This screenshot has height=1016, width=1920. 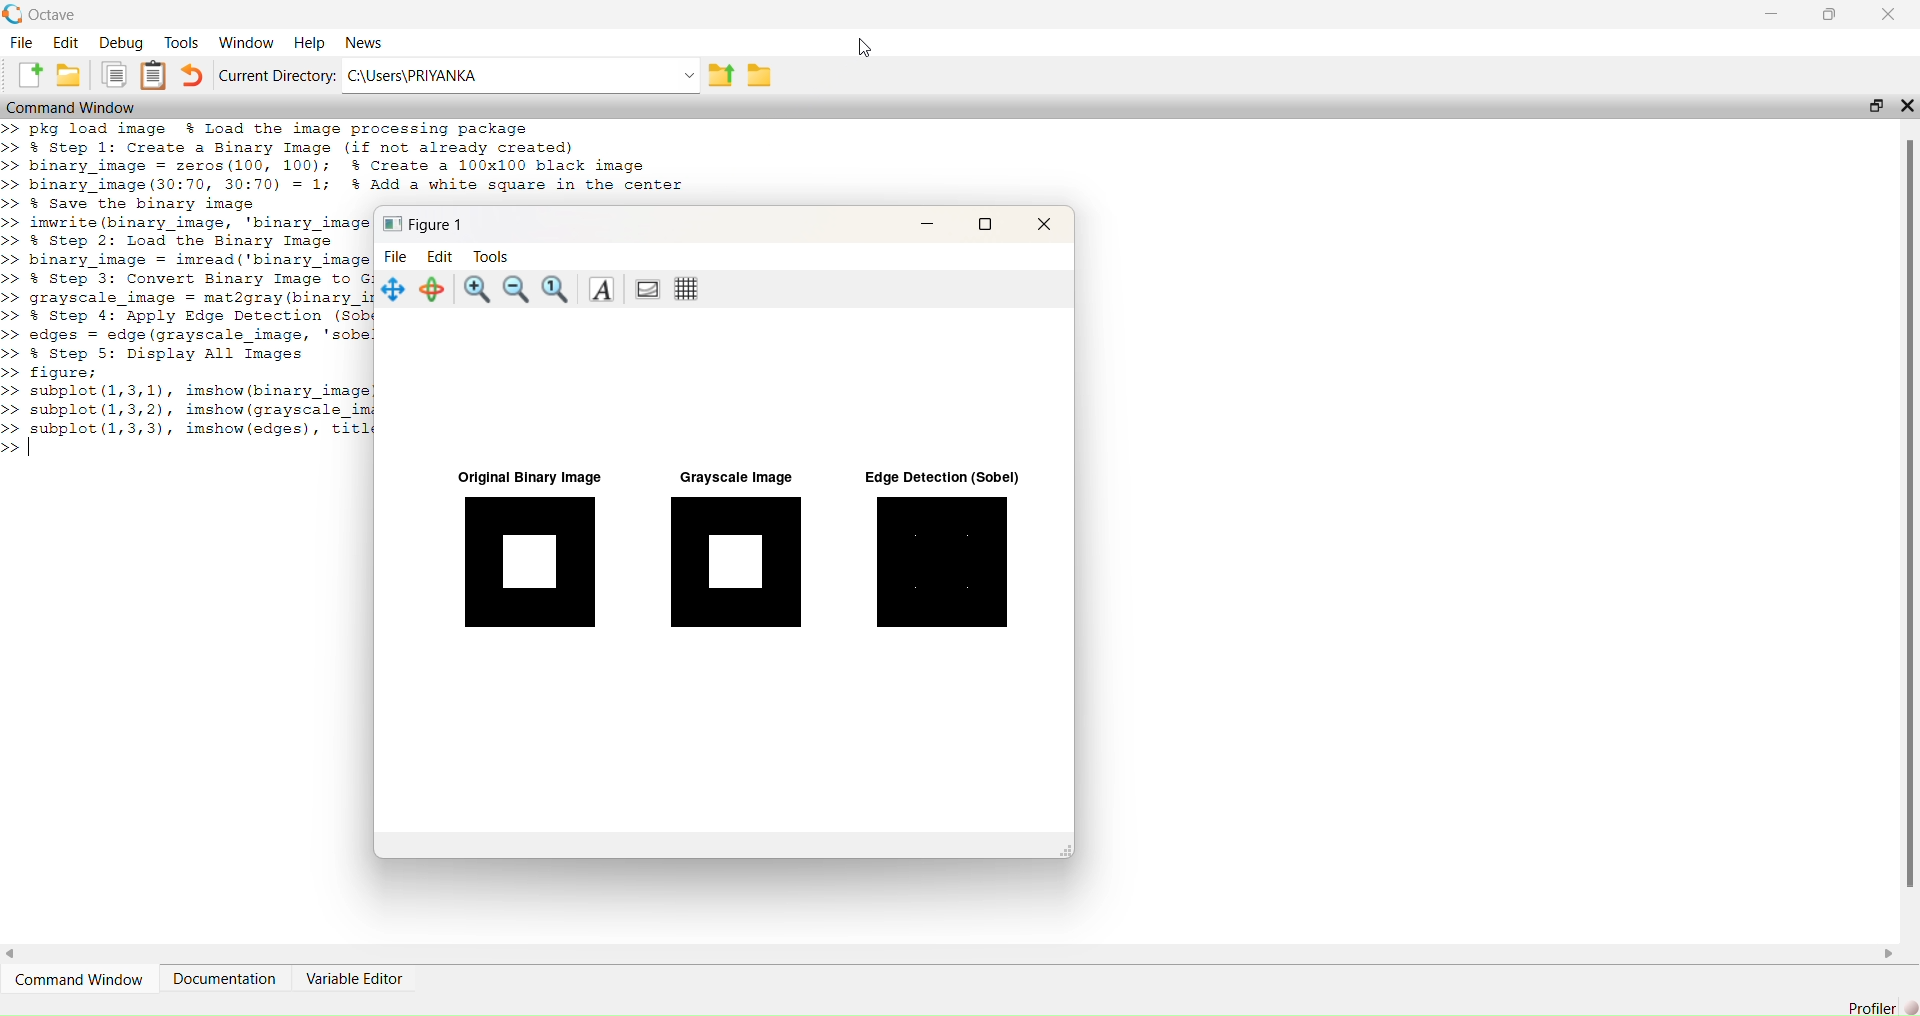 I want to click on icon, so click(x=390, y=224).